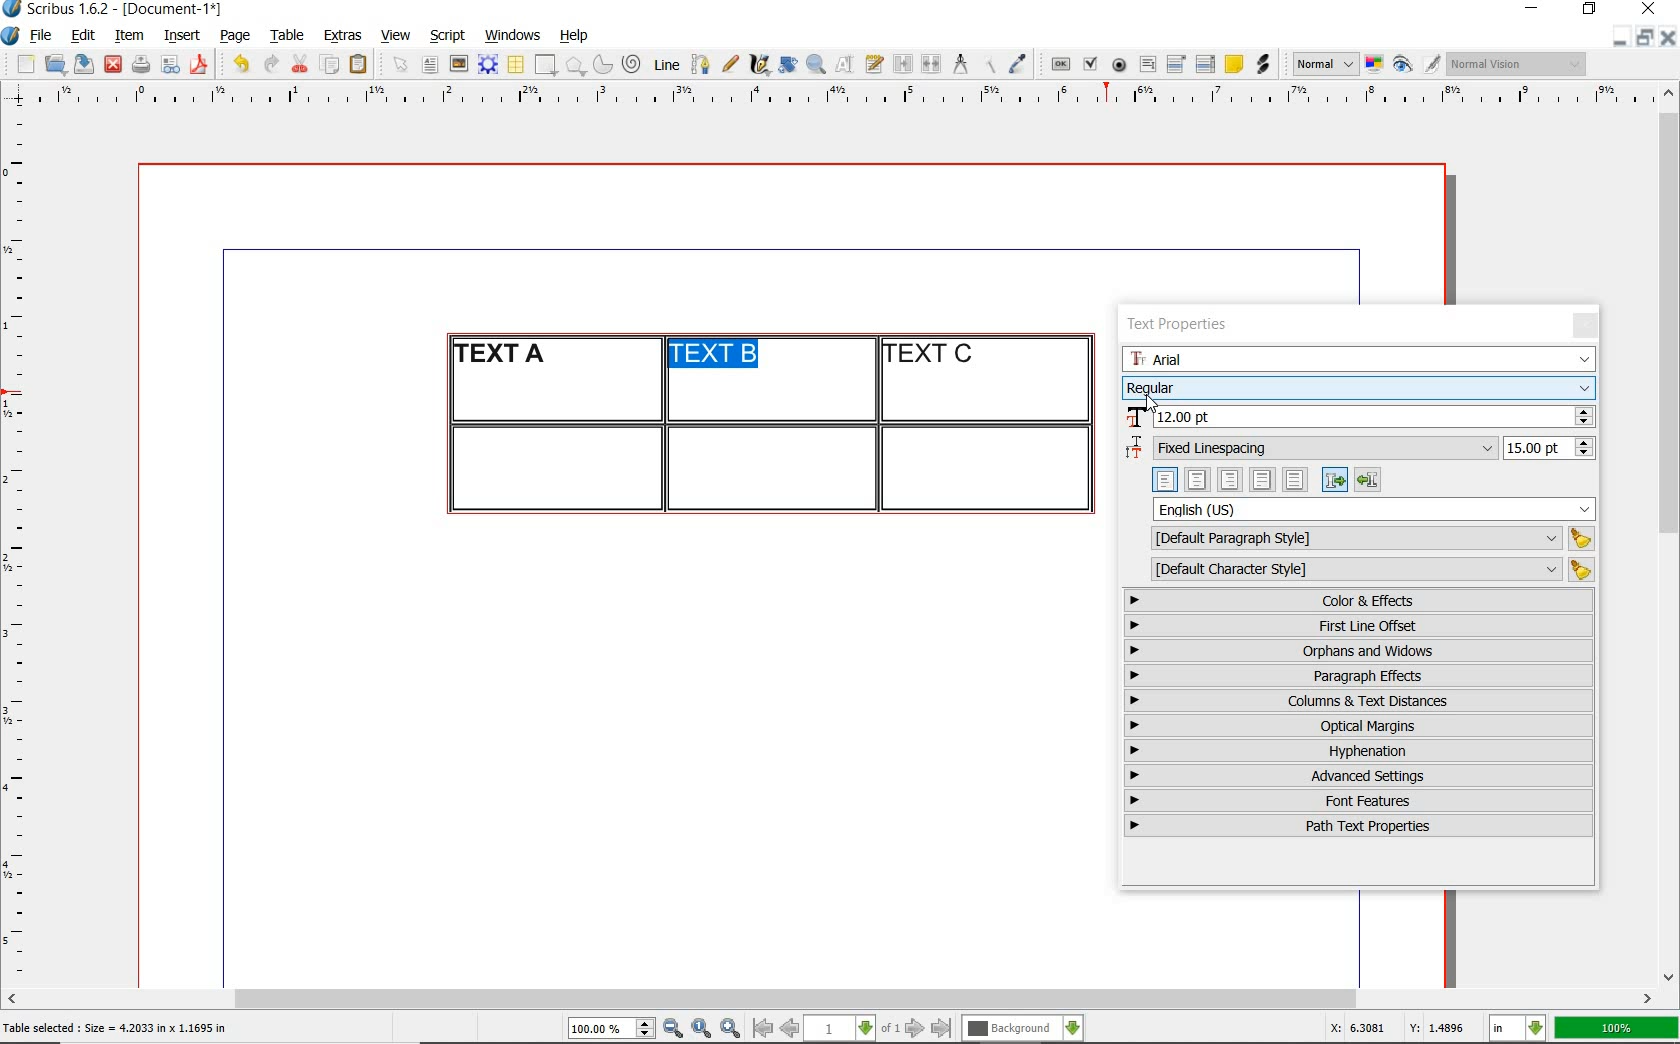 This screenshot has width=1680, height=1044. Describe the element at coordinates (702, 1029) in the screenshot. I see `zoom to` at that location.